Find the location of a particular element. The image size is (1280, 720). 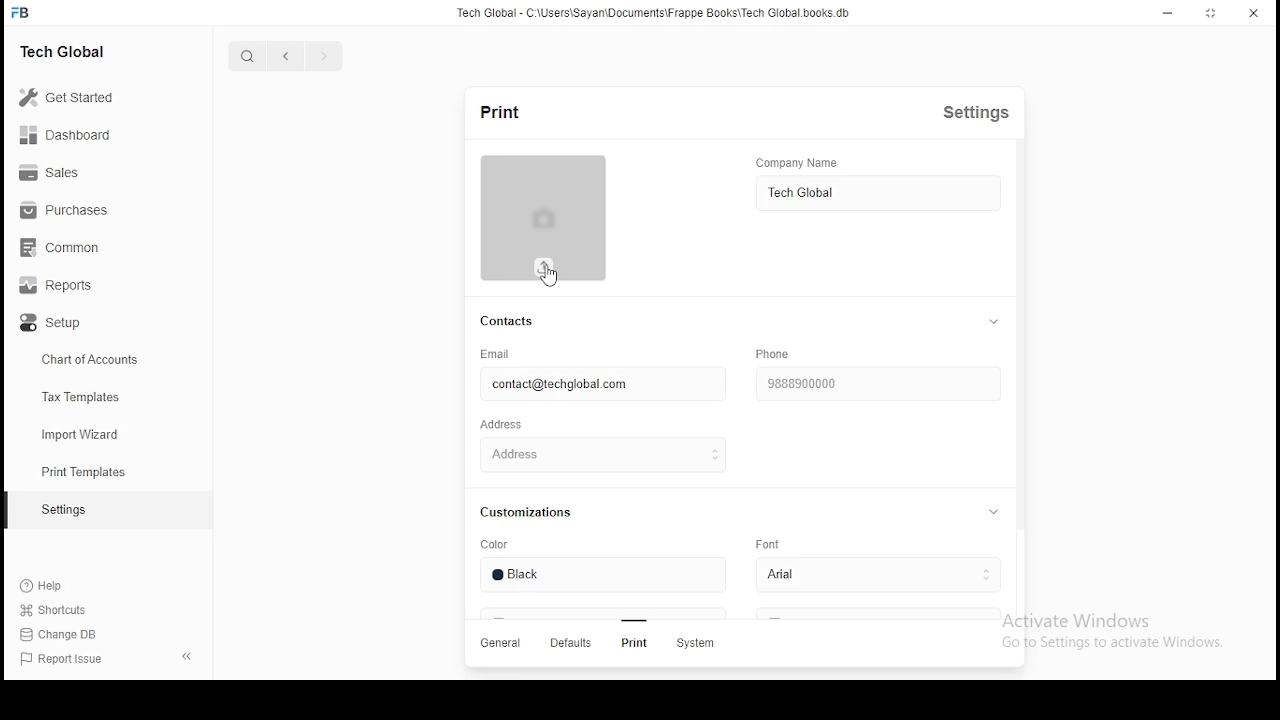

Print  is located at coordinates (632, 643).